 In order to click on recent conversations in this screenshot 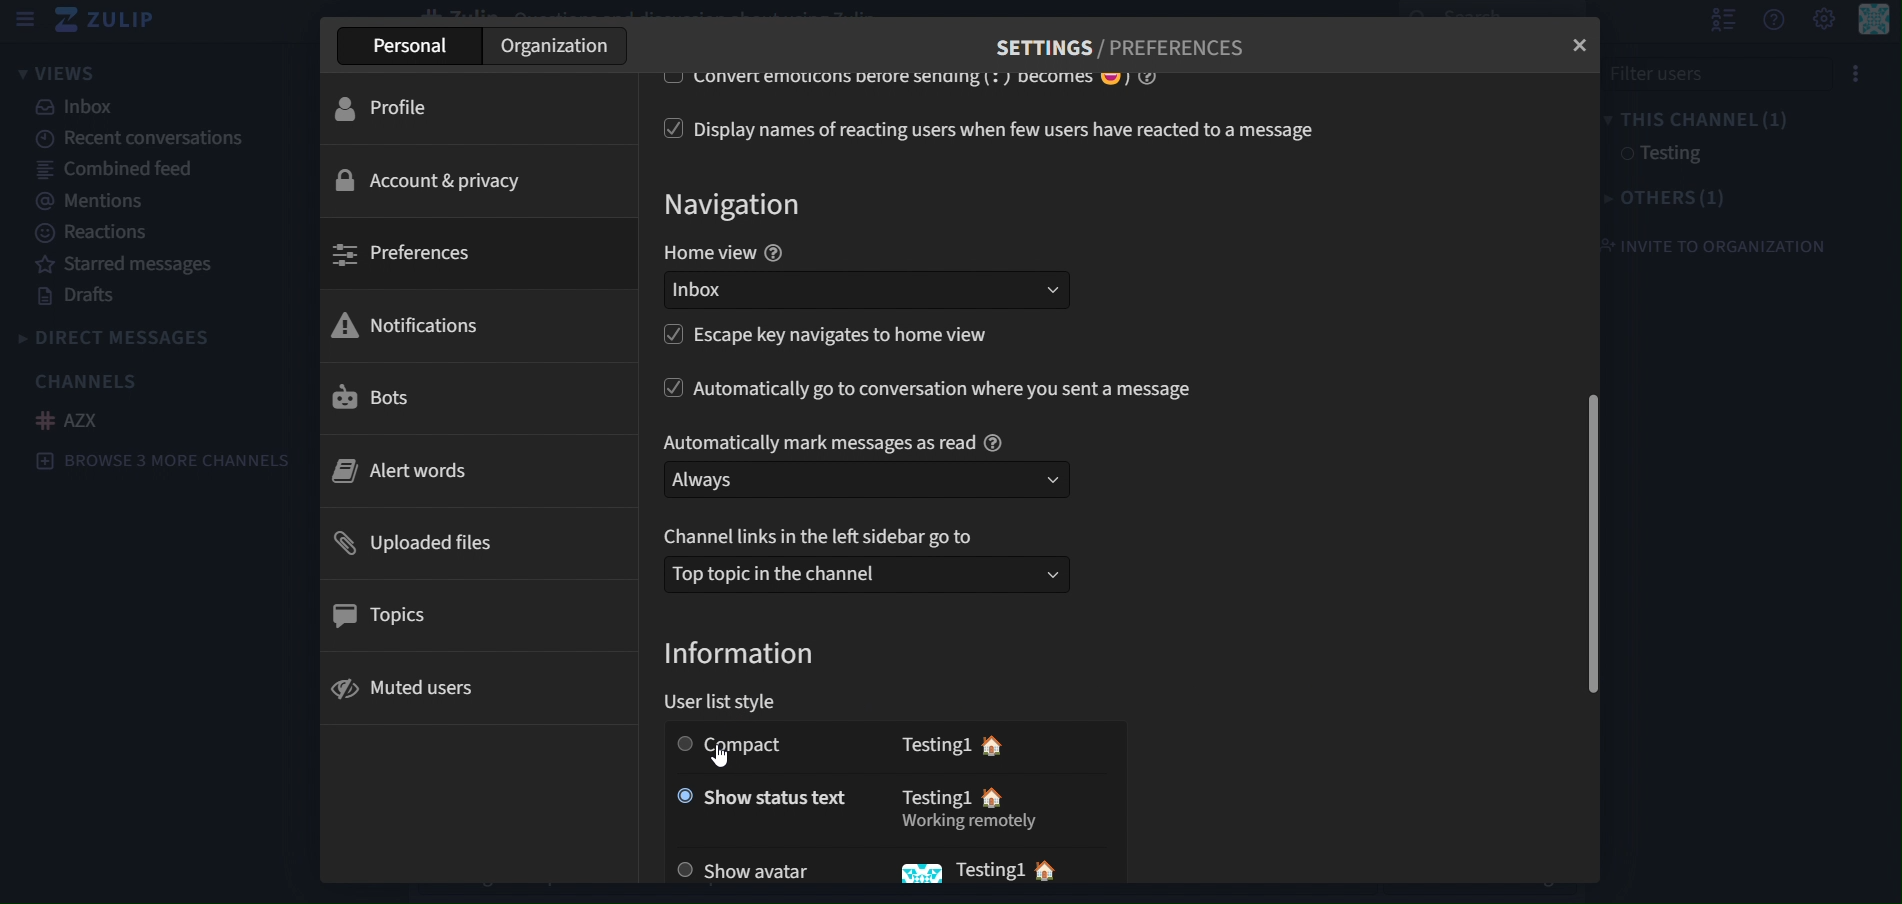, I will do `click(146, 138)`.